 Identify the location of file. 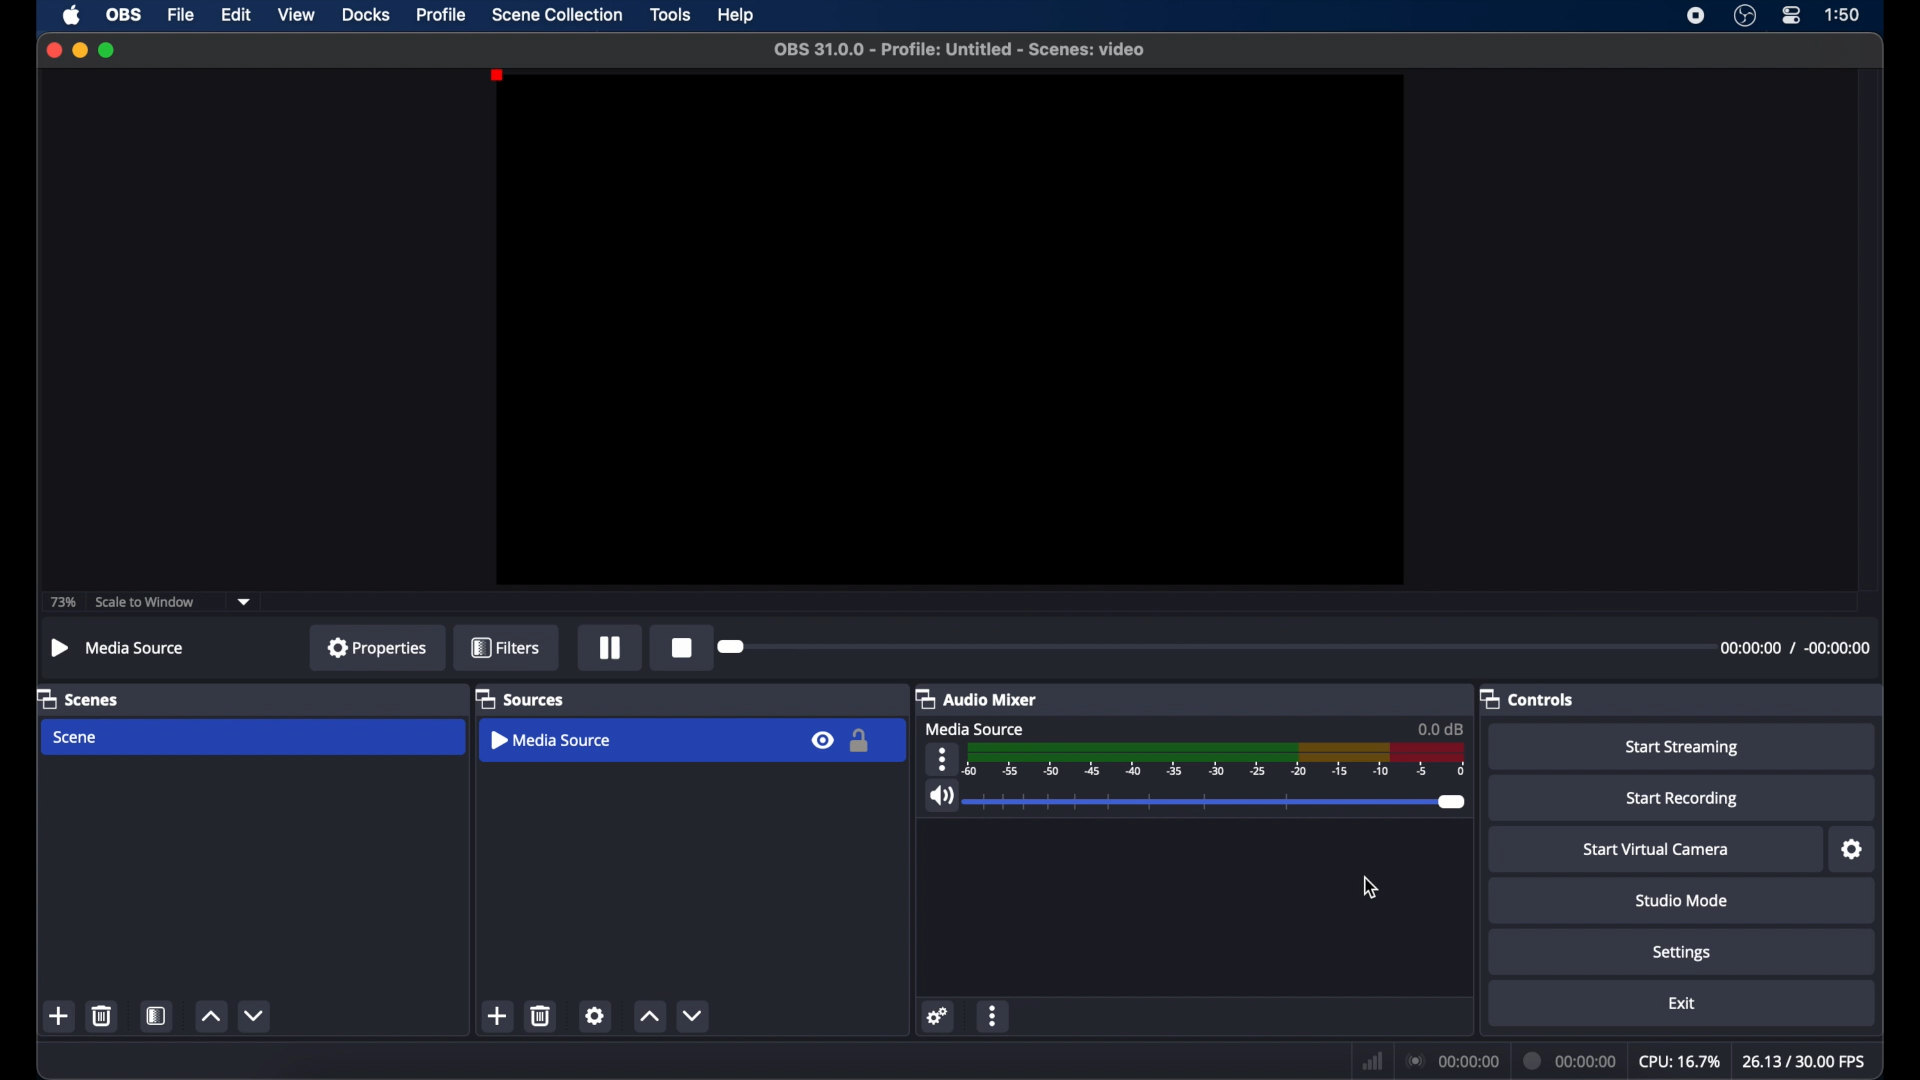
(182, 15).